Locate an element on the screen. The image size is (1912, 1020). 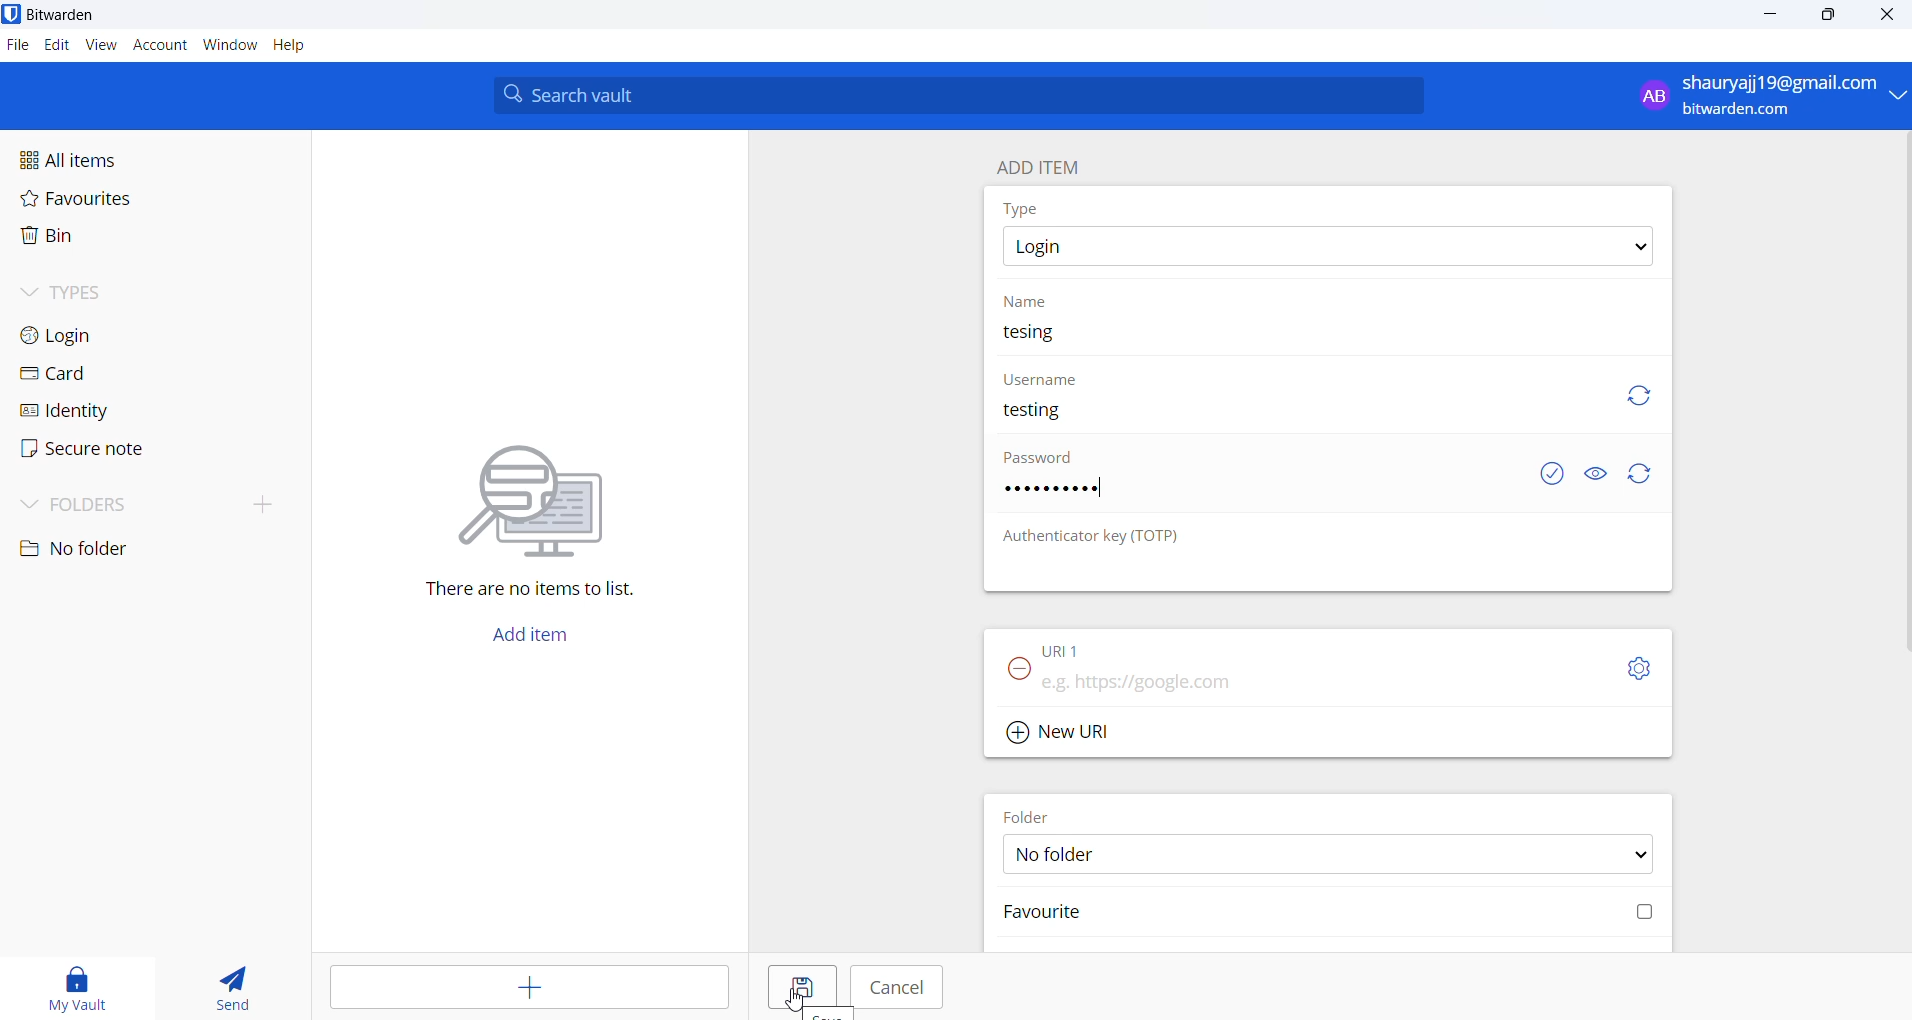
minimize is located at coordinates (1773, 16).